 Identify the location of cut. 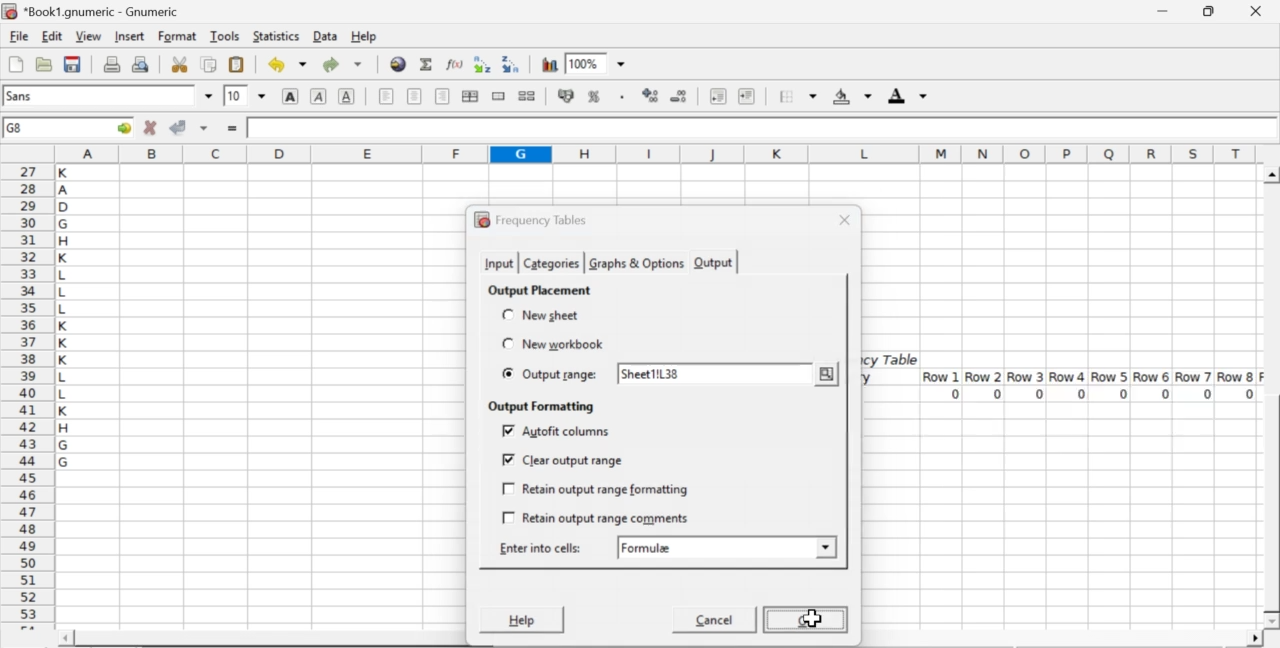
(179, 64).